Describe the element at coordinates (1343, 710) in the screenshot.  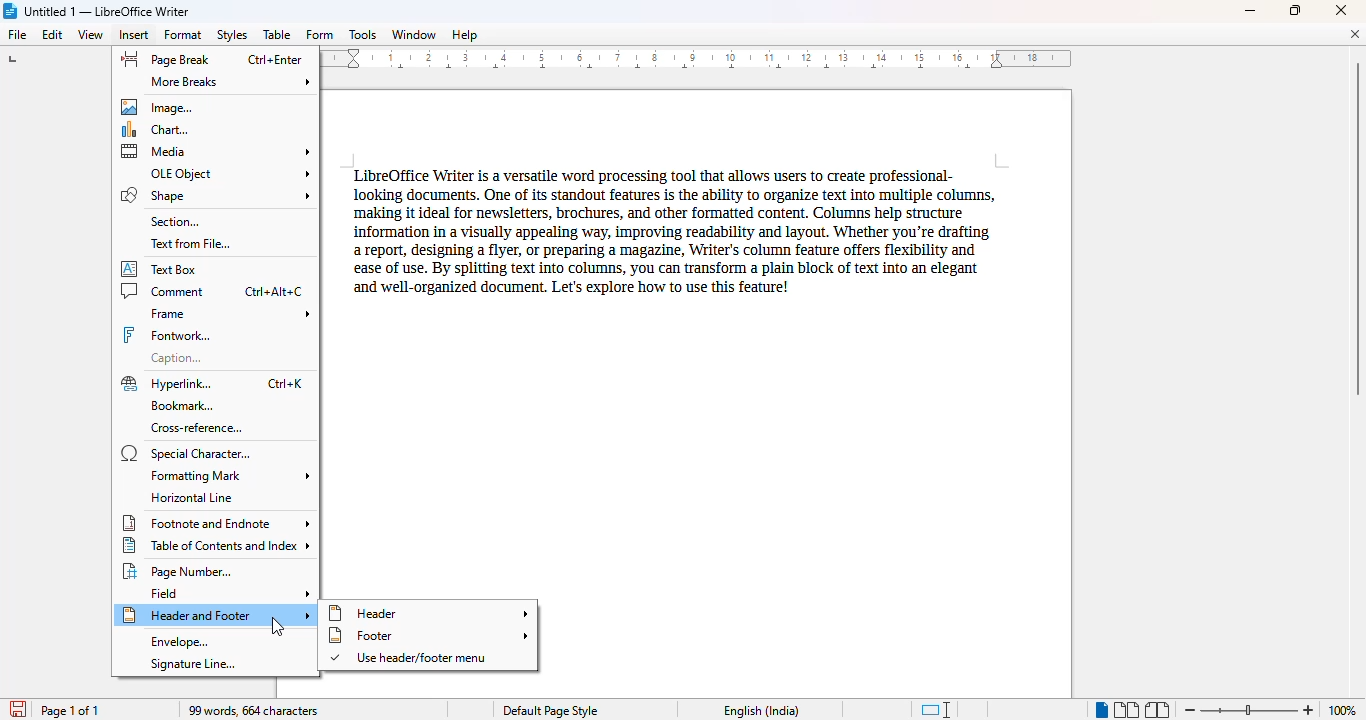
I see `100% (zoom level)` at that location.